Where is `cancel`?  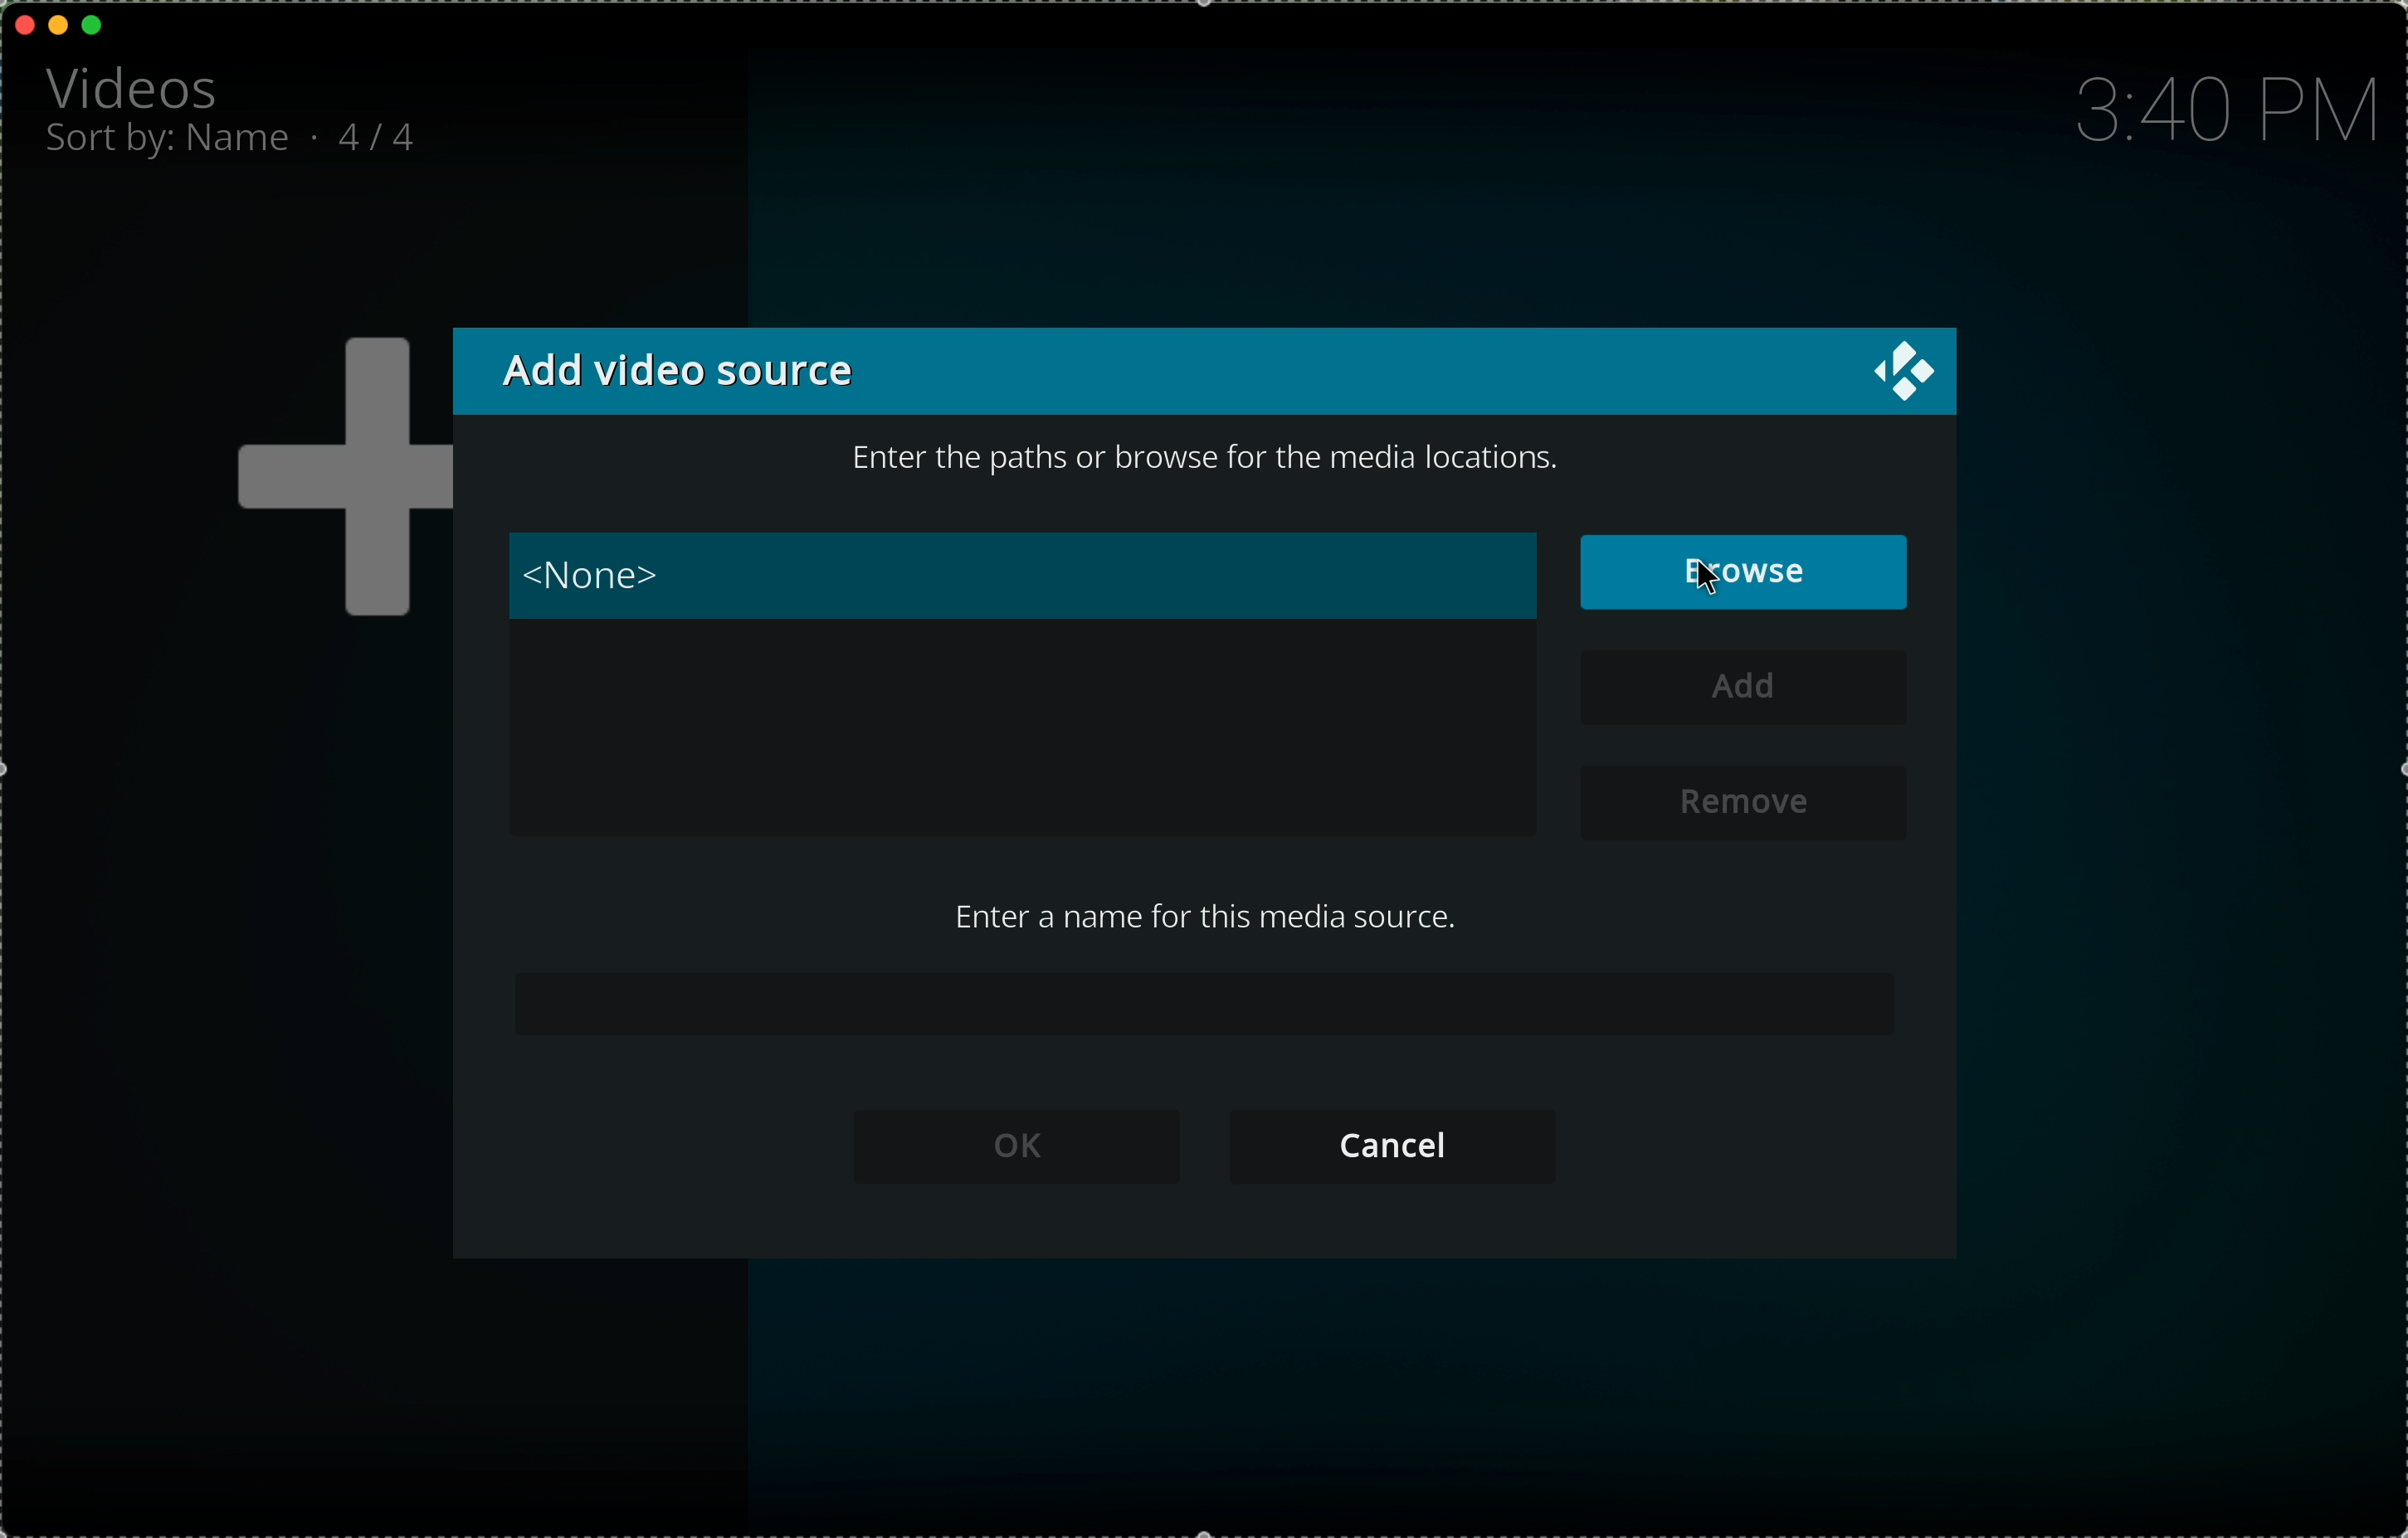 cancel is located at coordinates (1406, 1147).